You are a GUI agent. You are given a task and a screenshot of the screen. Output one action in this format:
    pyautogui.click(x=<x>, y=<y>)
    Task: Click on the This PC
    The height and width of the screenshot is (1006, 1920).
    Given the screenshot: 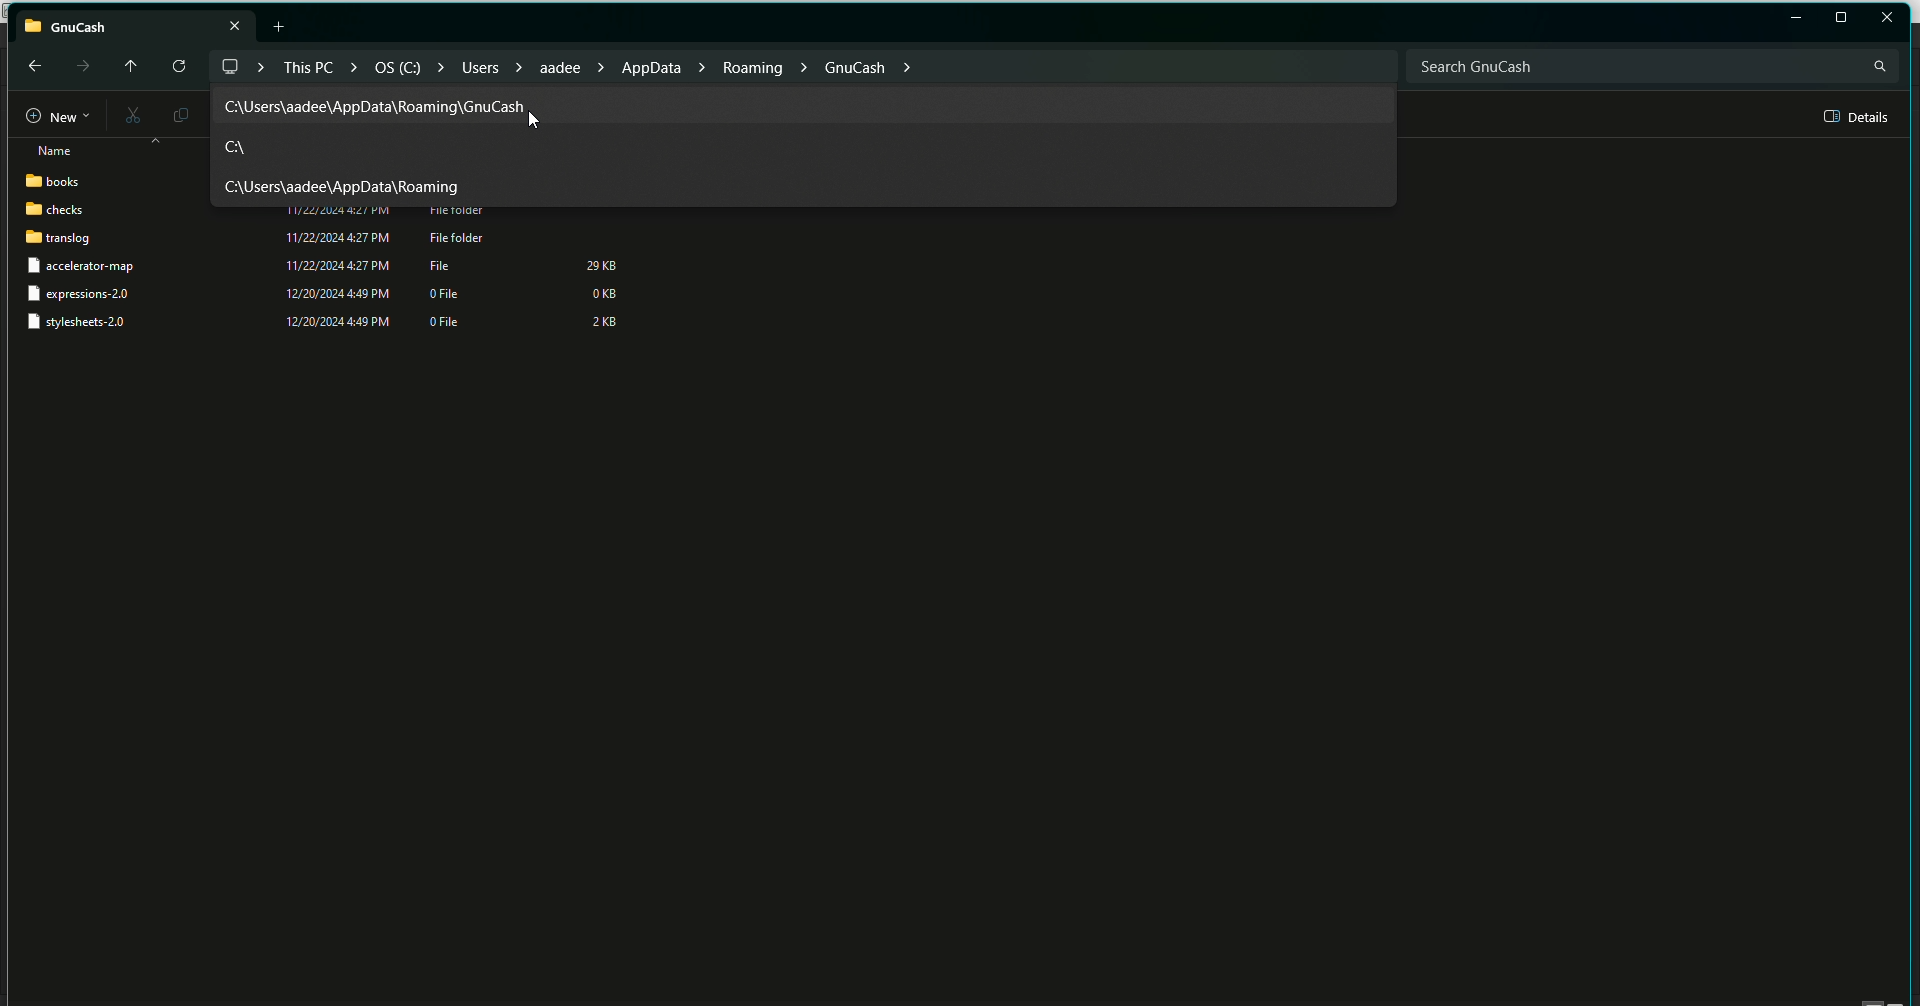 What is the action you would take?
    pyautogui.click(x=135, y=23)
    